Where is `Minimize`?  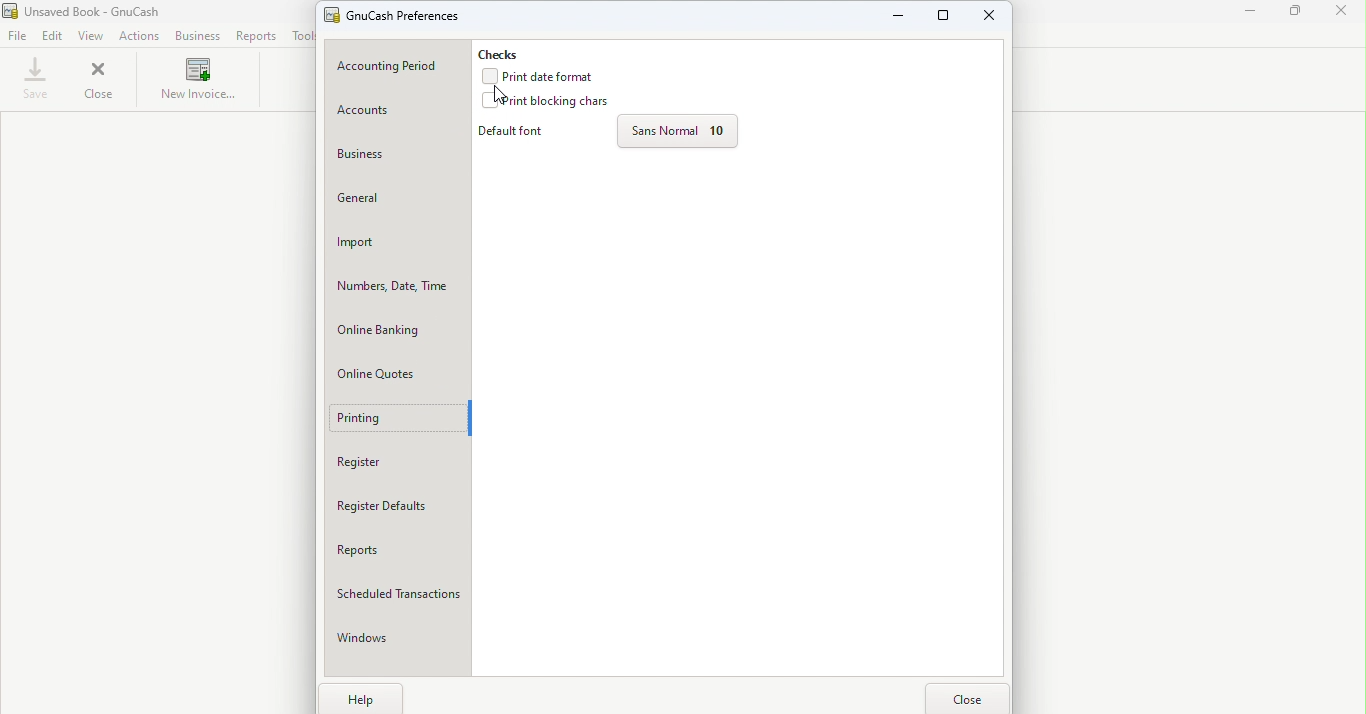 Minimize is located at coordinates (898, 14).